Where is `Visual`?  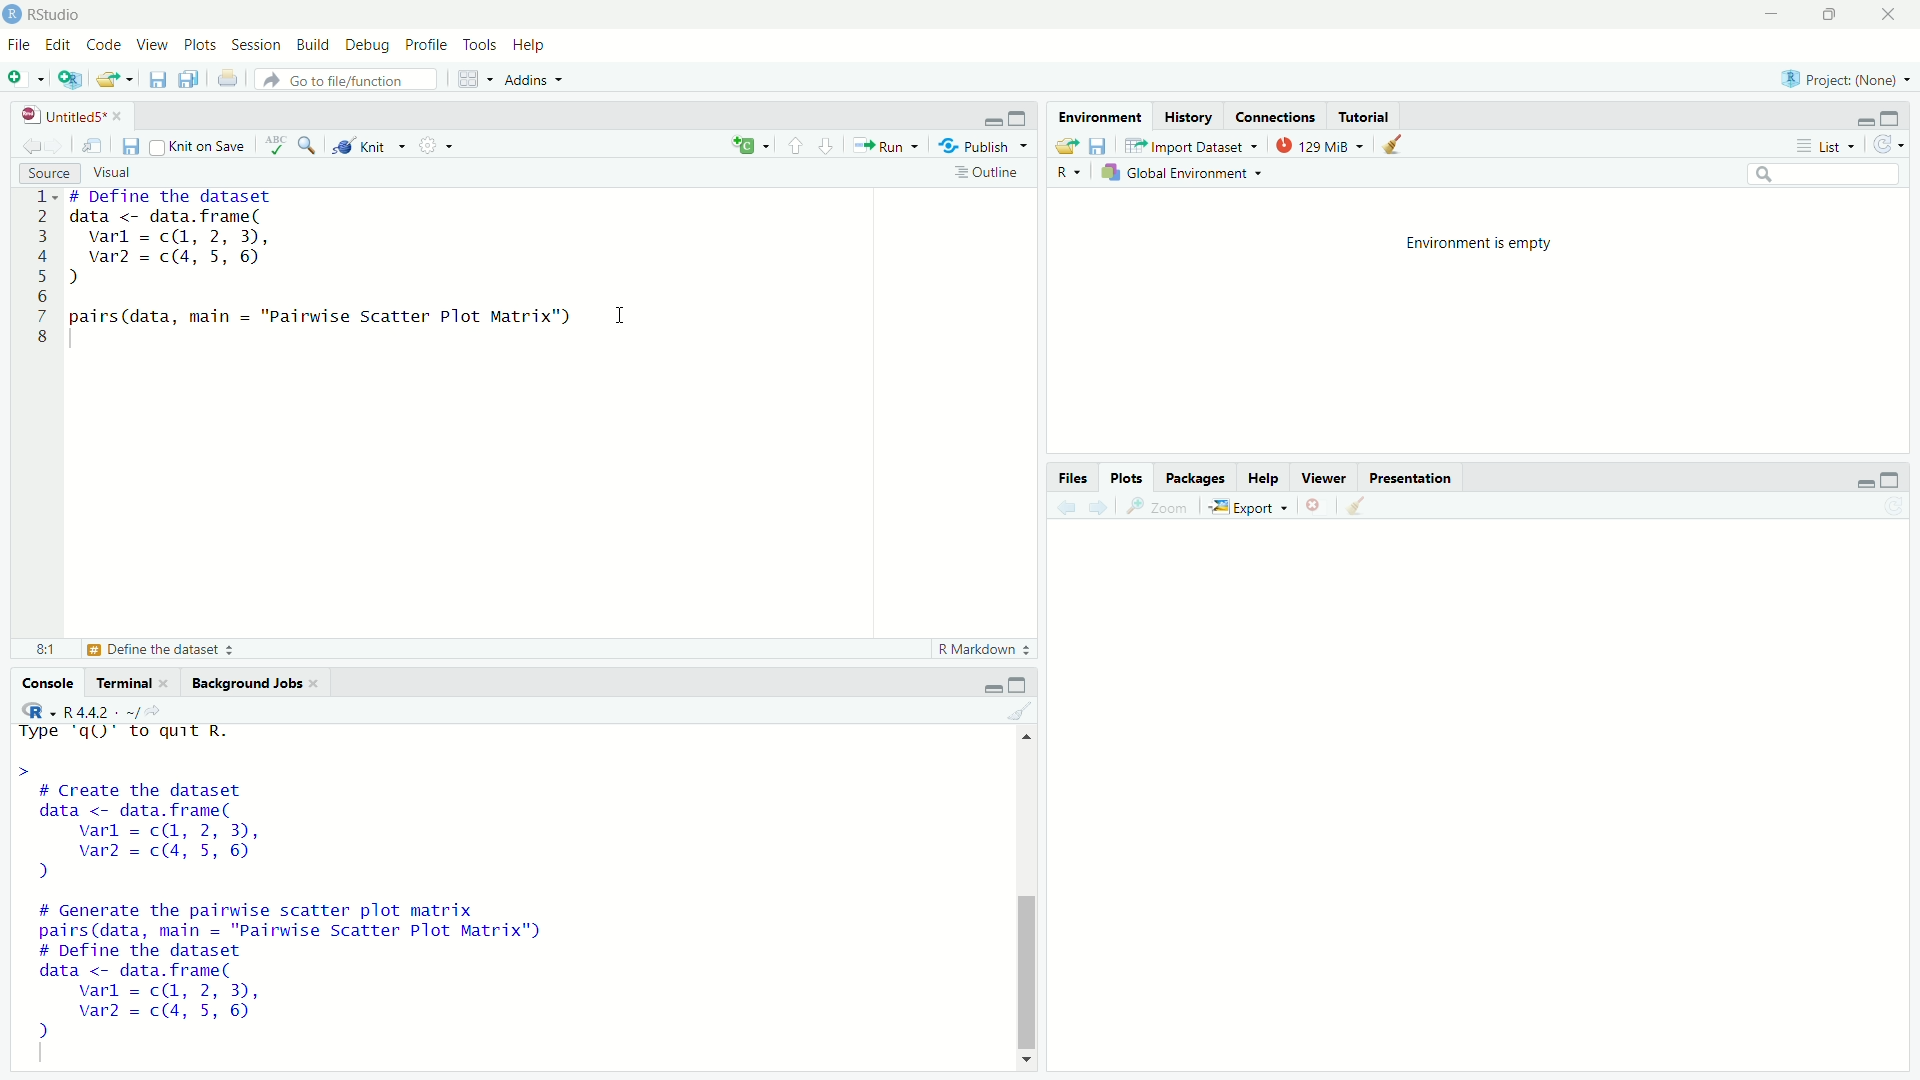 Visual is located at coordinates (118, 174).